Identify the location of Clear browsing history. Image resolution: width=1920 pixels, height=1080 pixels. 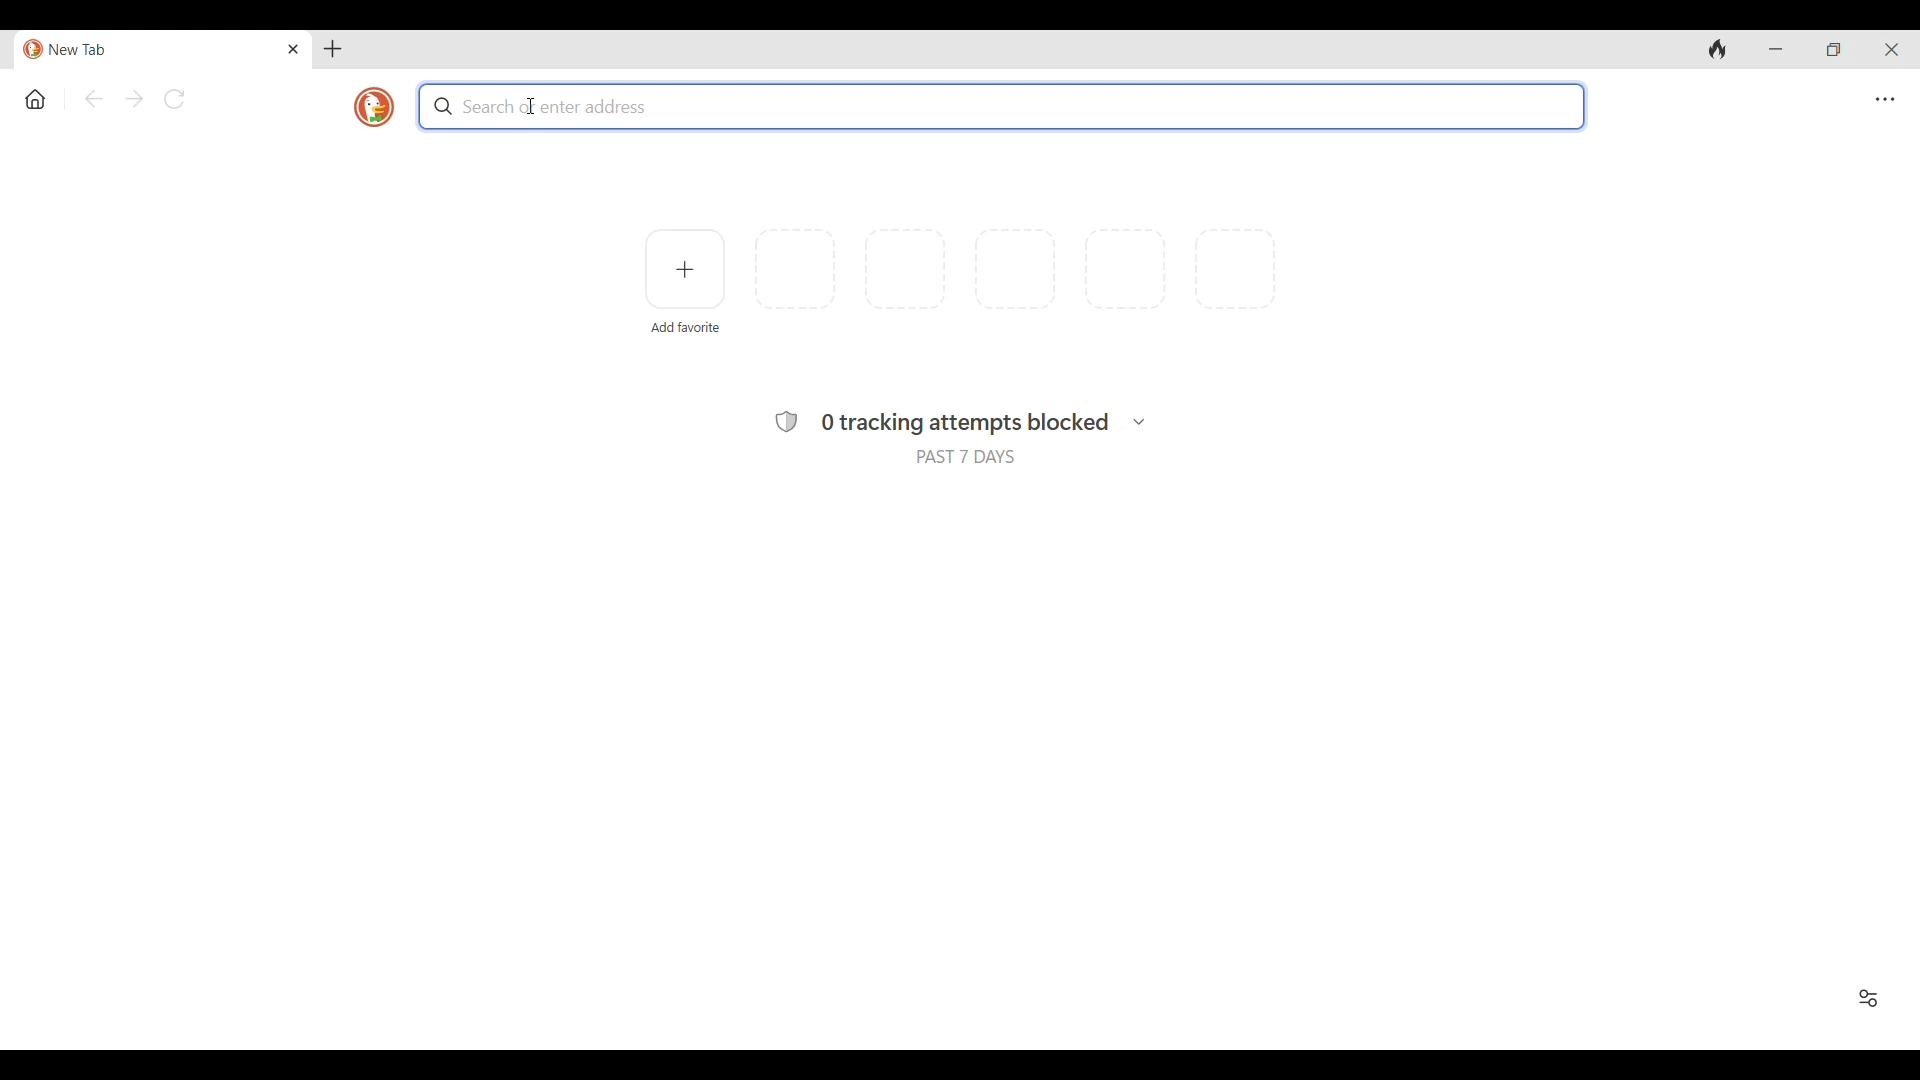
(1718, 50).